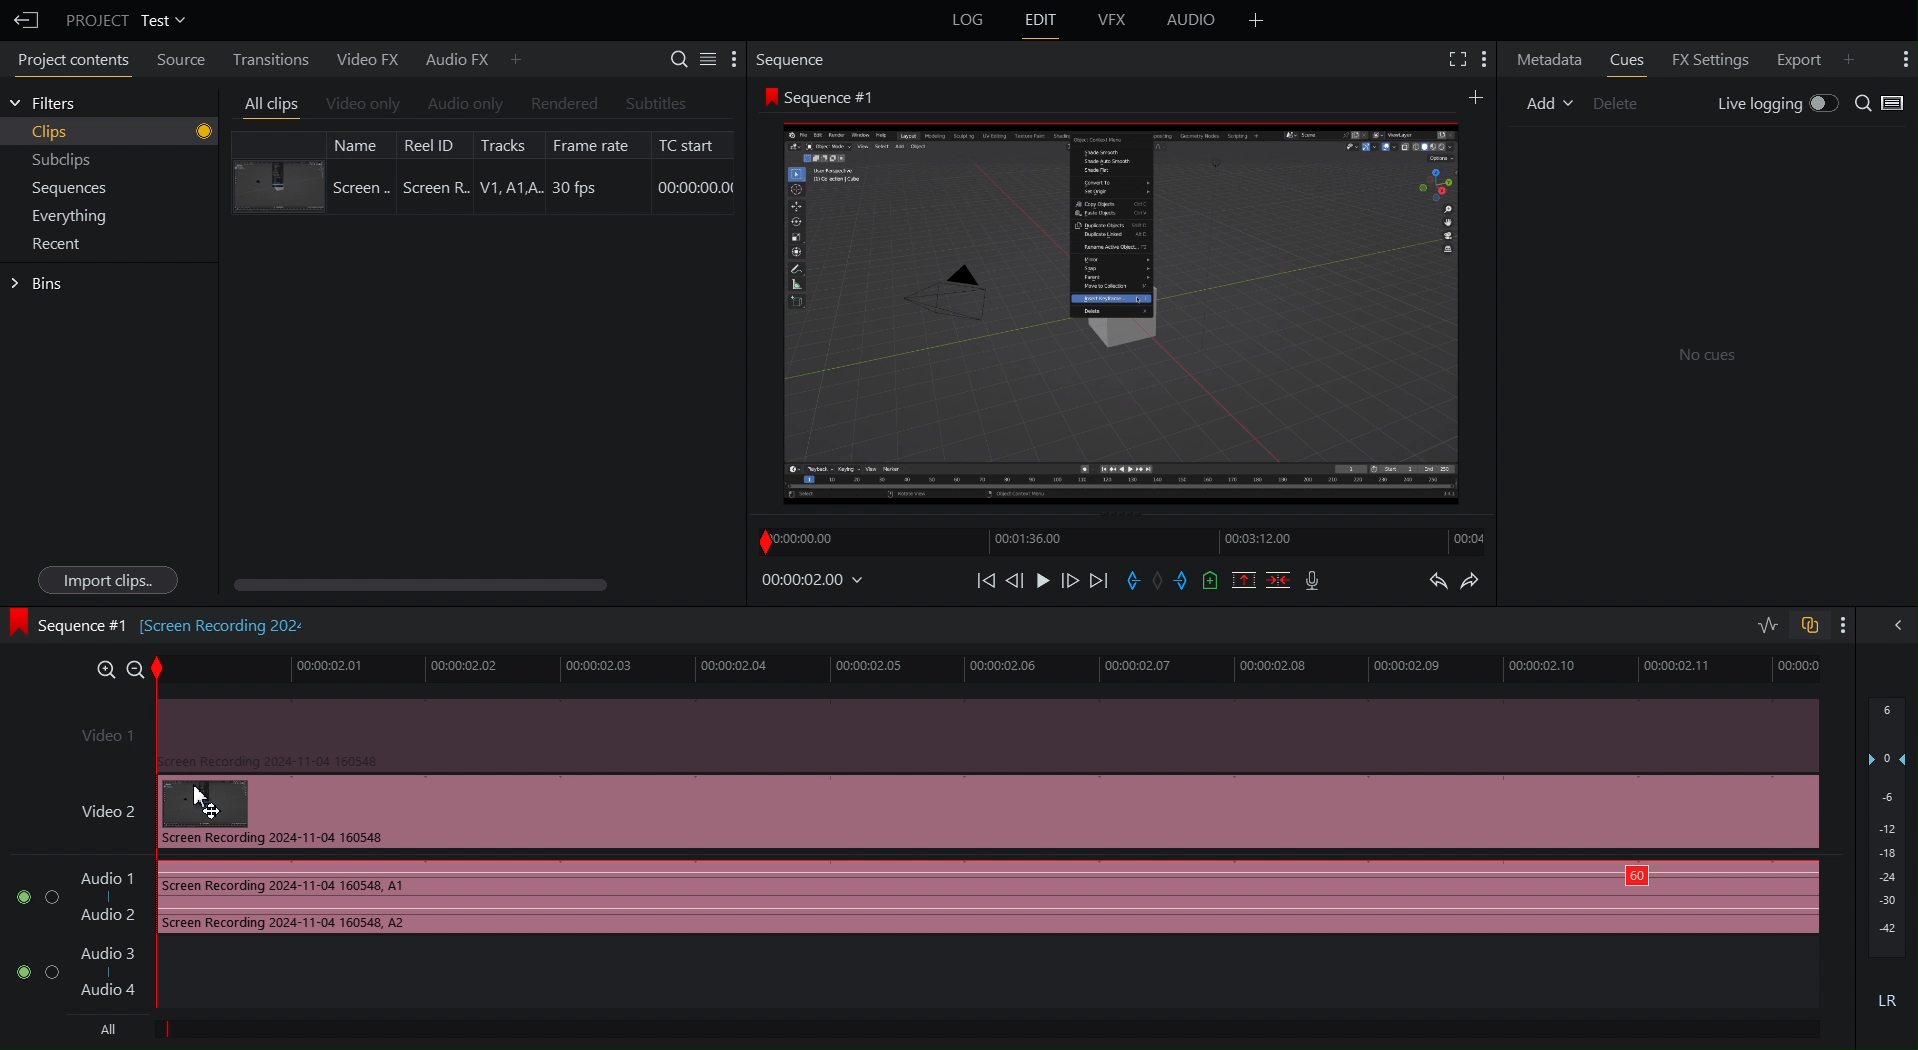 The image size is (1918, 1050). What do you see at coordinates (89, 976) in the screenshot?
I see `Audio Track 2` at bounding box center [89, 976].